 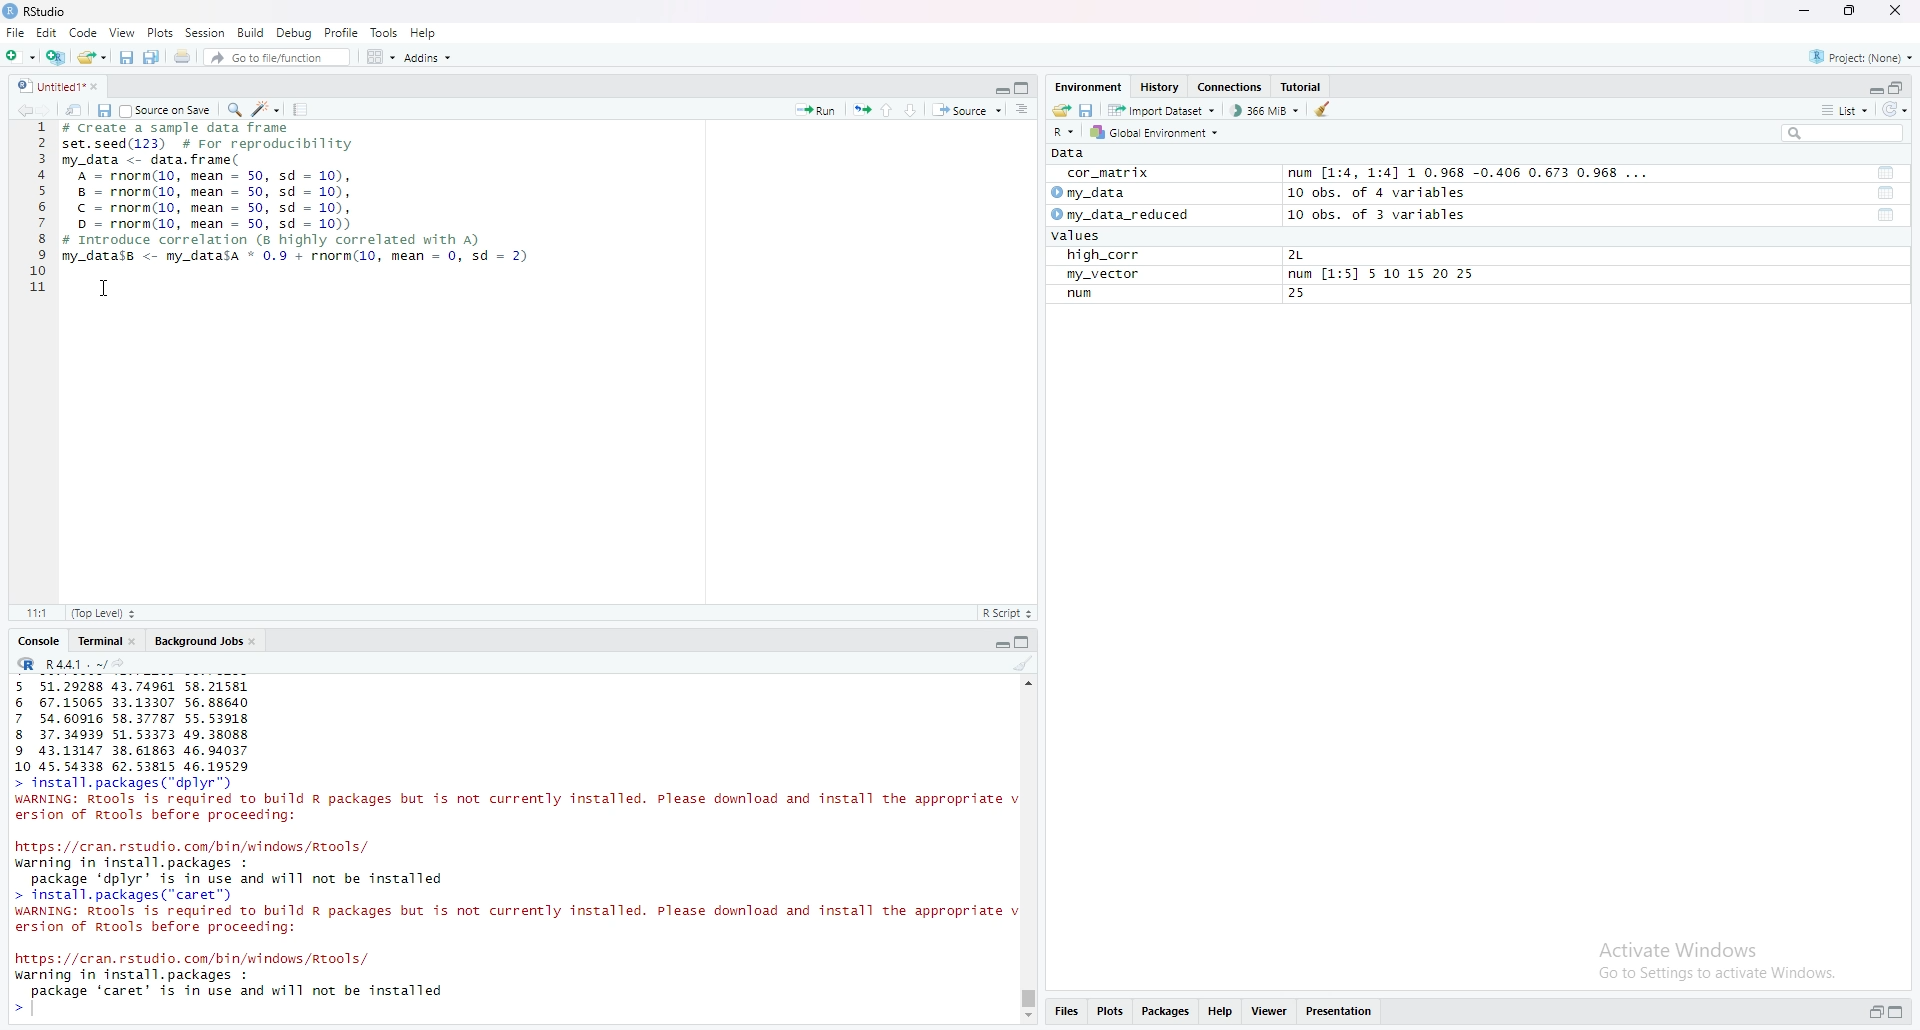 What do you see at coordinates (1325, 109) in the screenshot?
I see `clean` at bounding box center [1325, 109].